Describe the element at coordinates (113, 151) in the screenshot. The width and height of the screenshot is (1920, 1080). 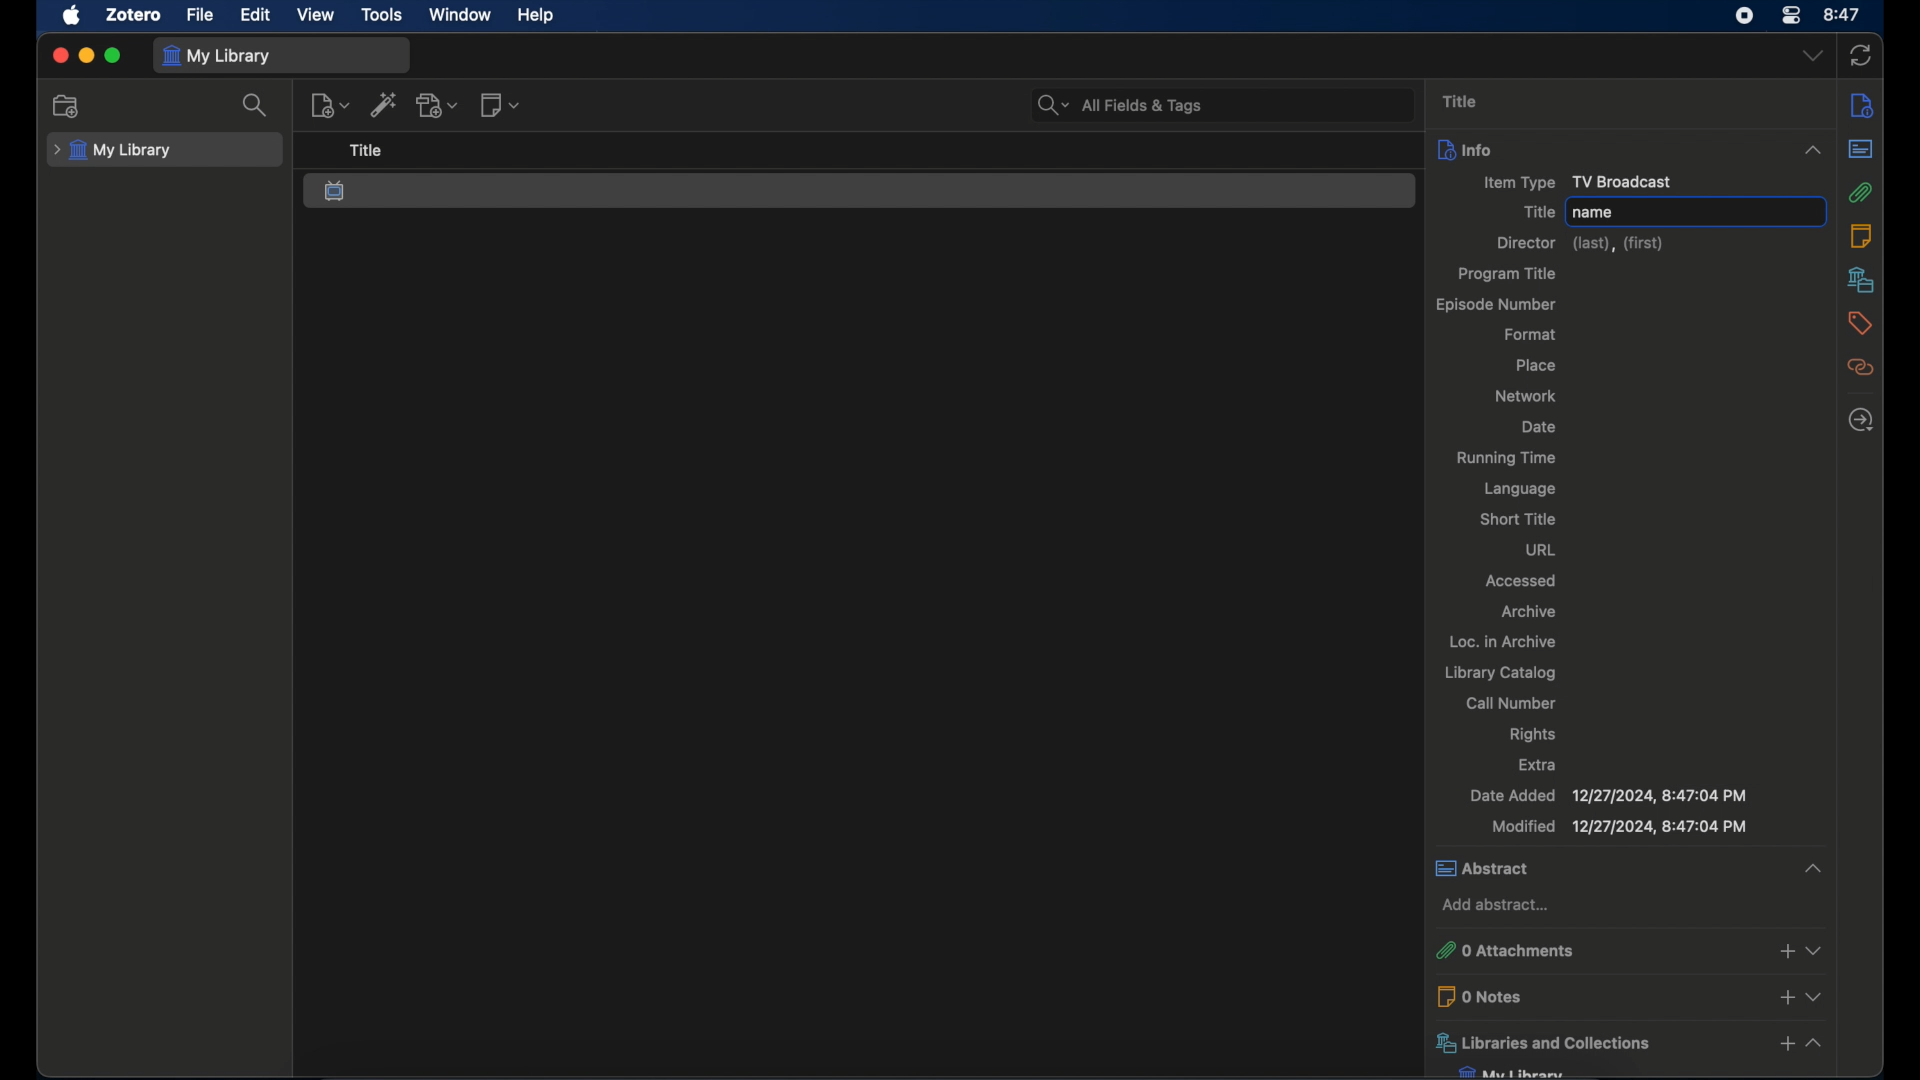
I see `my library` at that location.